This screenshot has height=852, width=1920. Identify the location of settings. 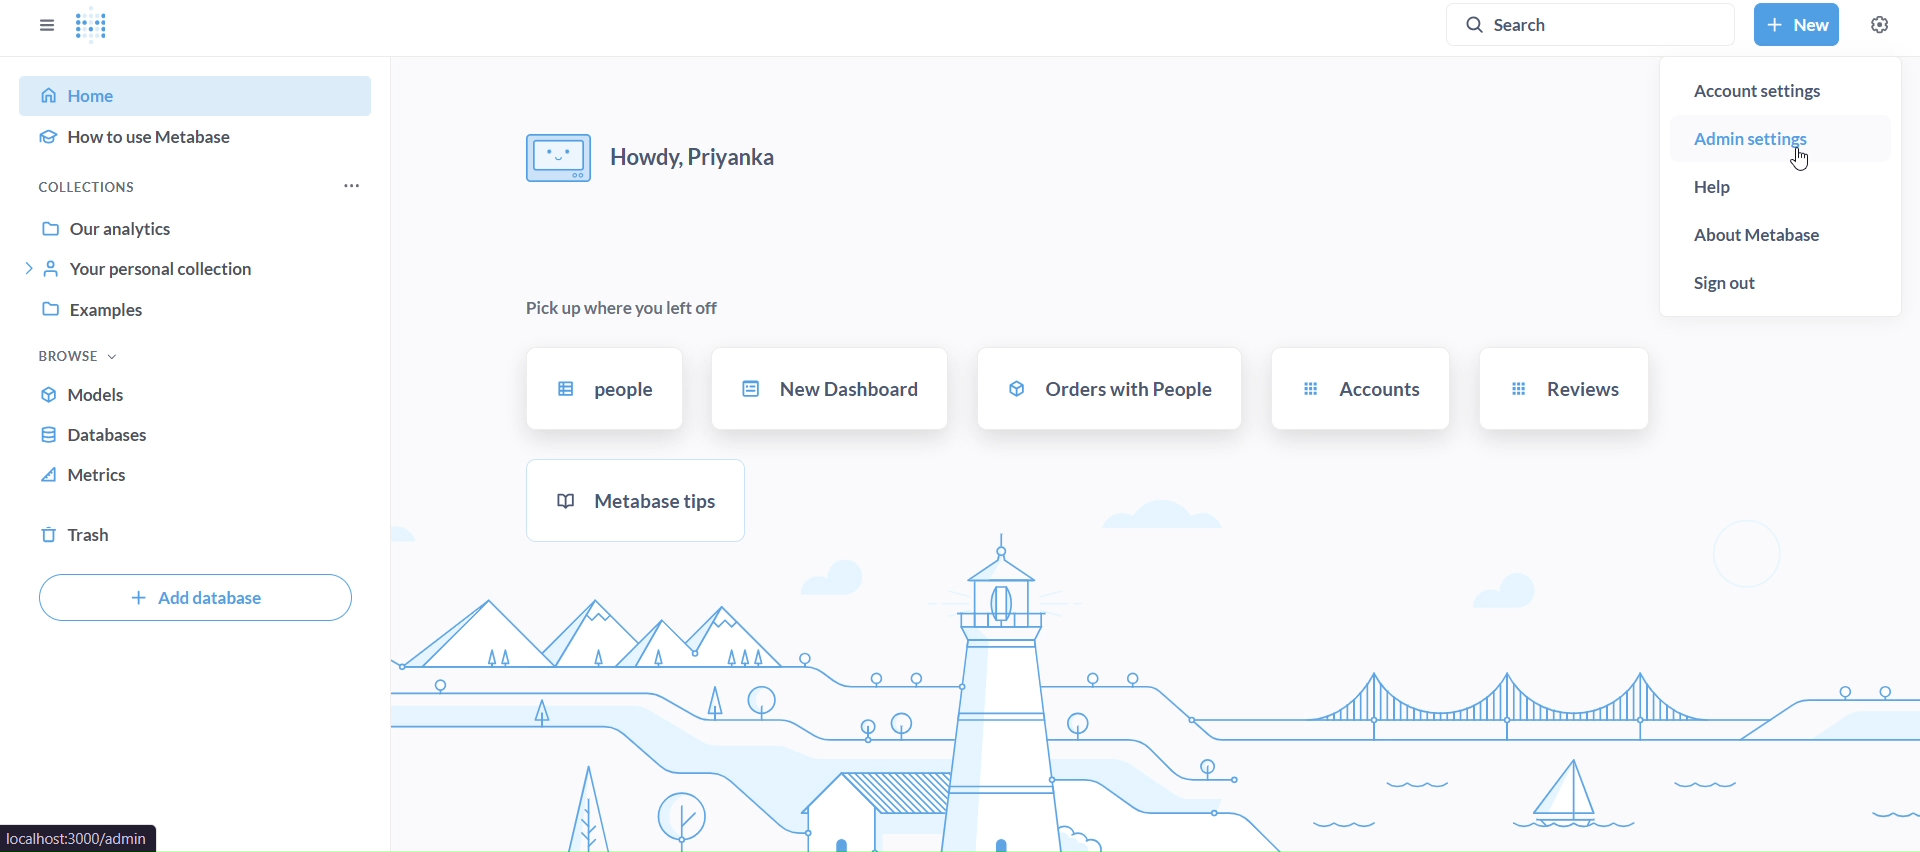
(1880, 23).